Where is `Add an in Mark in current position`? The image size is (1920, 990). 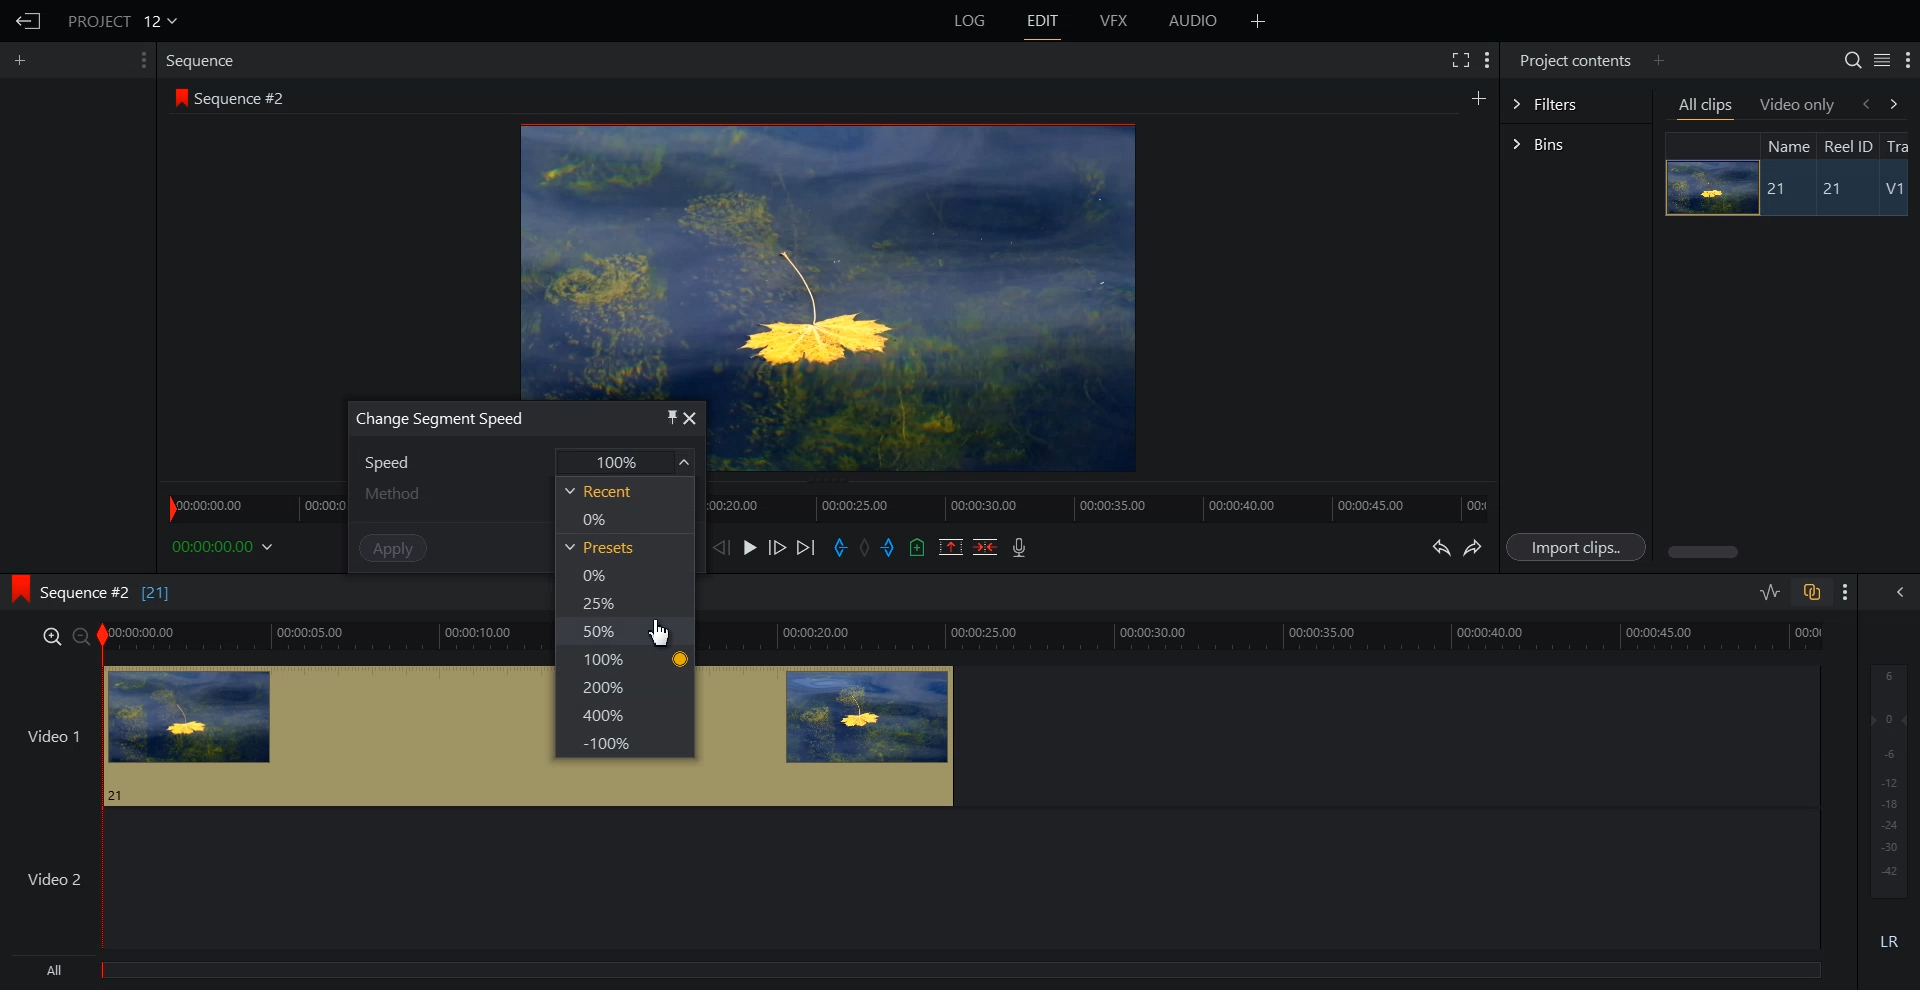 Add an in Mark in current position is located at coordinates (838, 548).